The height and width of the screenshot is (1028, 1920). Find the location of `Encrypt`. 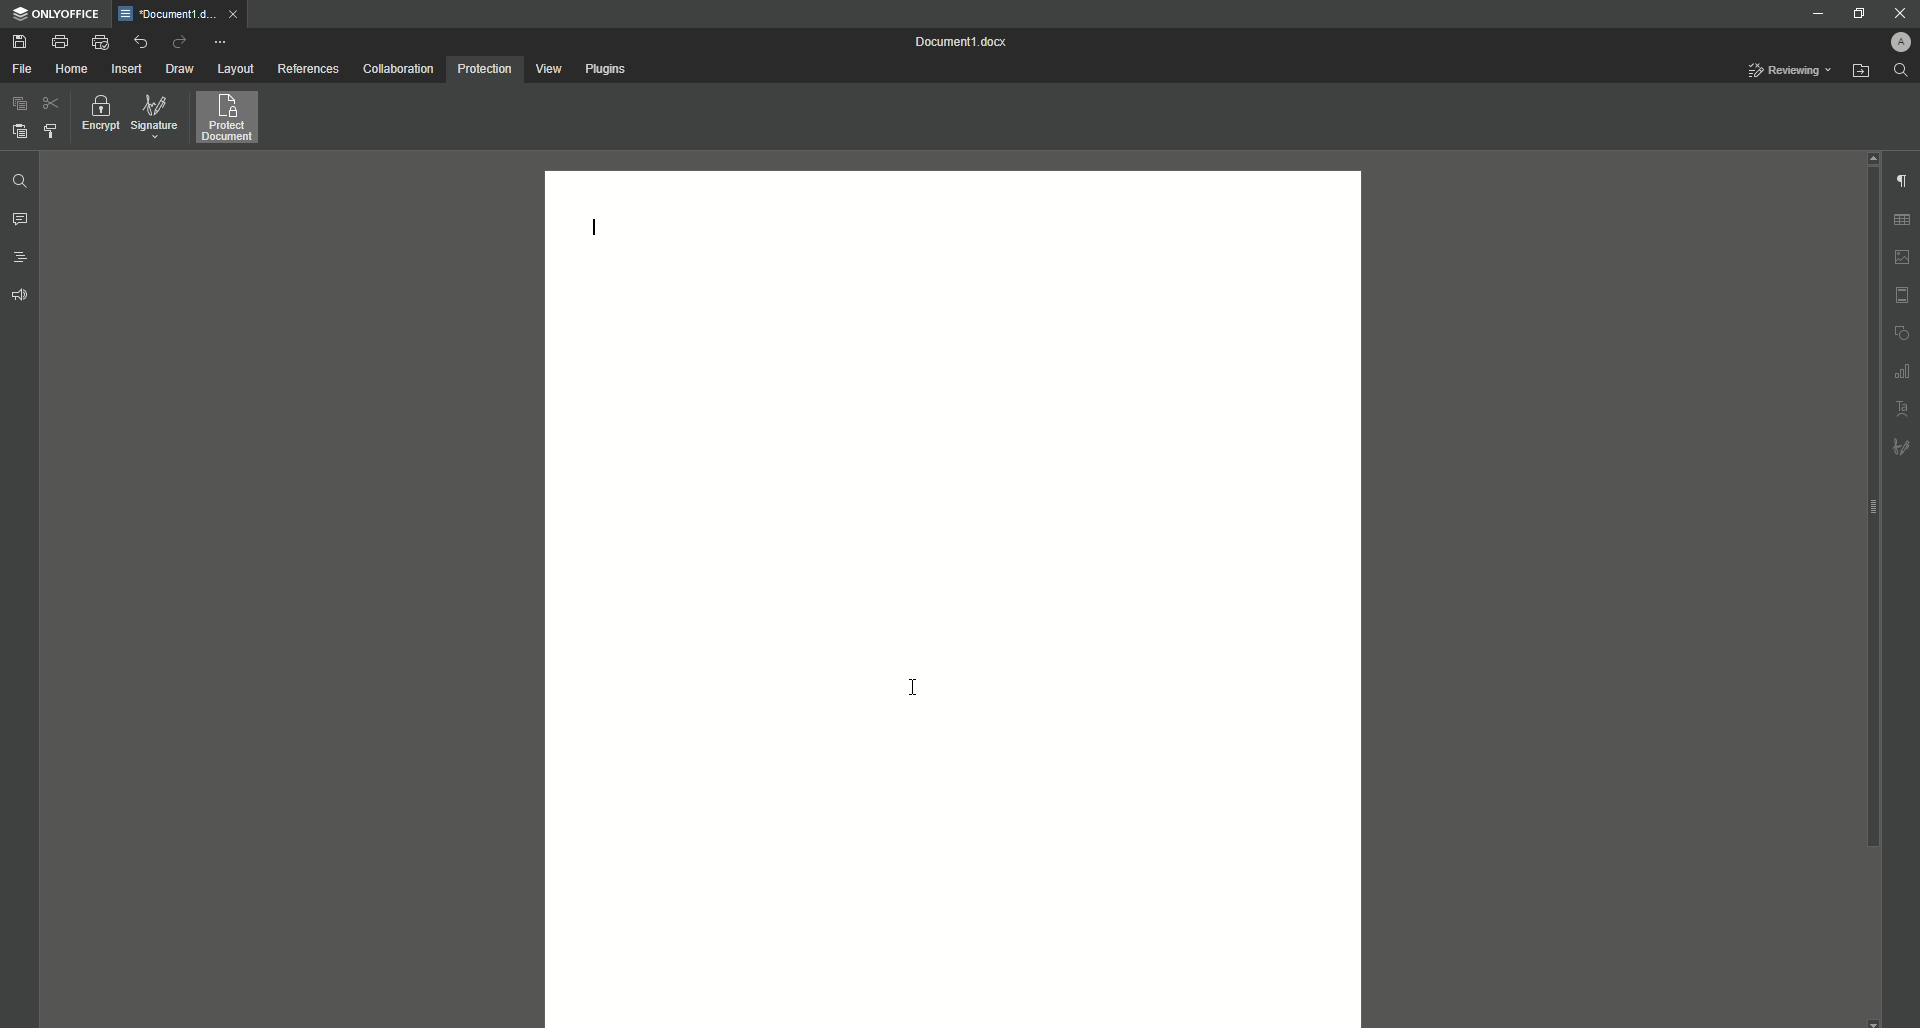

Encrypt is located at coordinates (96, 117).